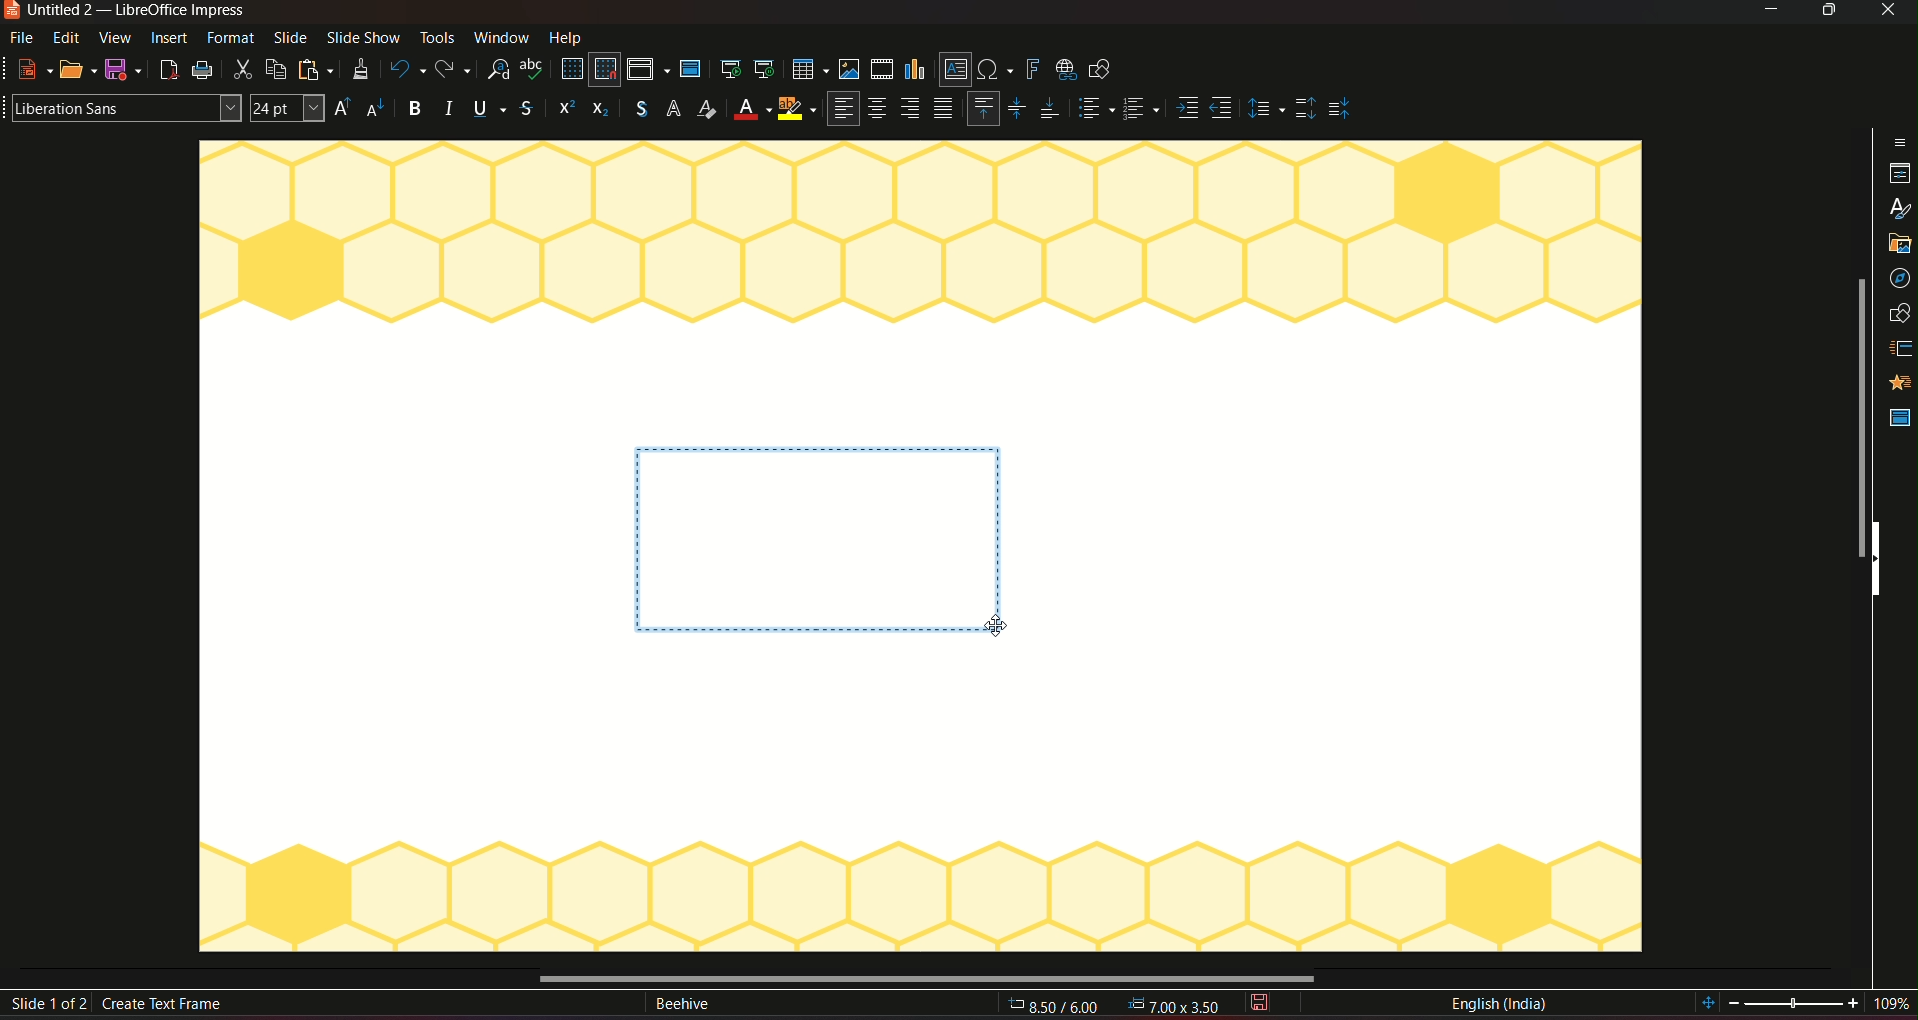 This screenshot has width=1918, height=1020. What do you see at coordinates (451, 109) in the screenshot?
I see `Italic` at bounding box center [451, 109].